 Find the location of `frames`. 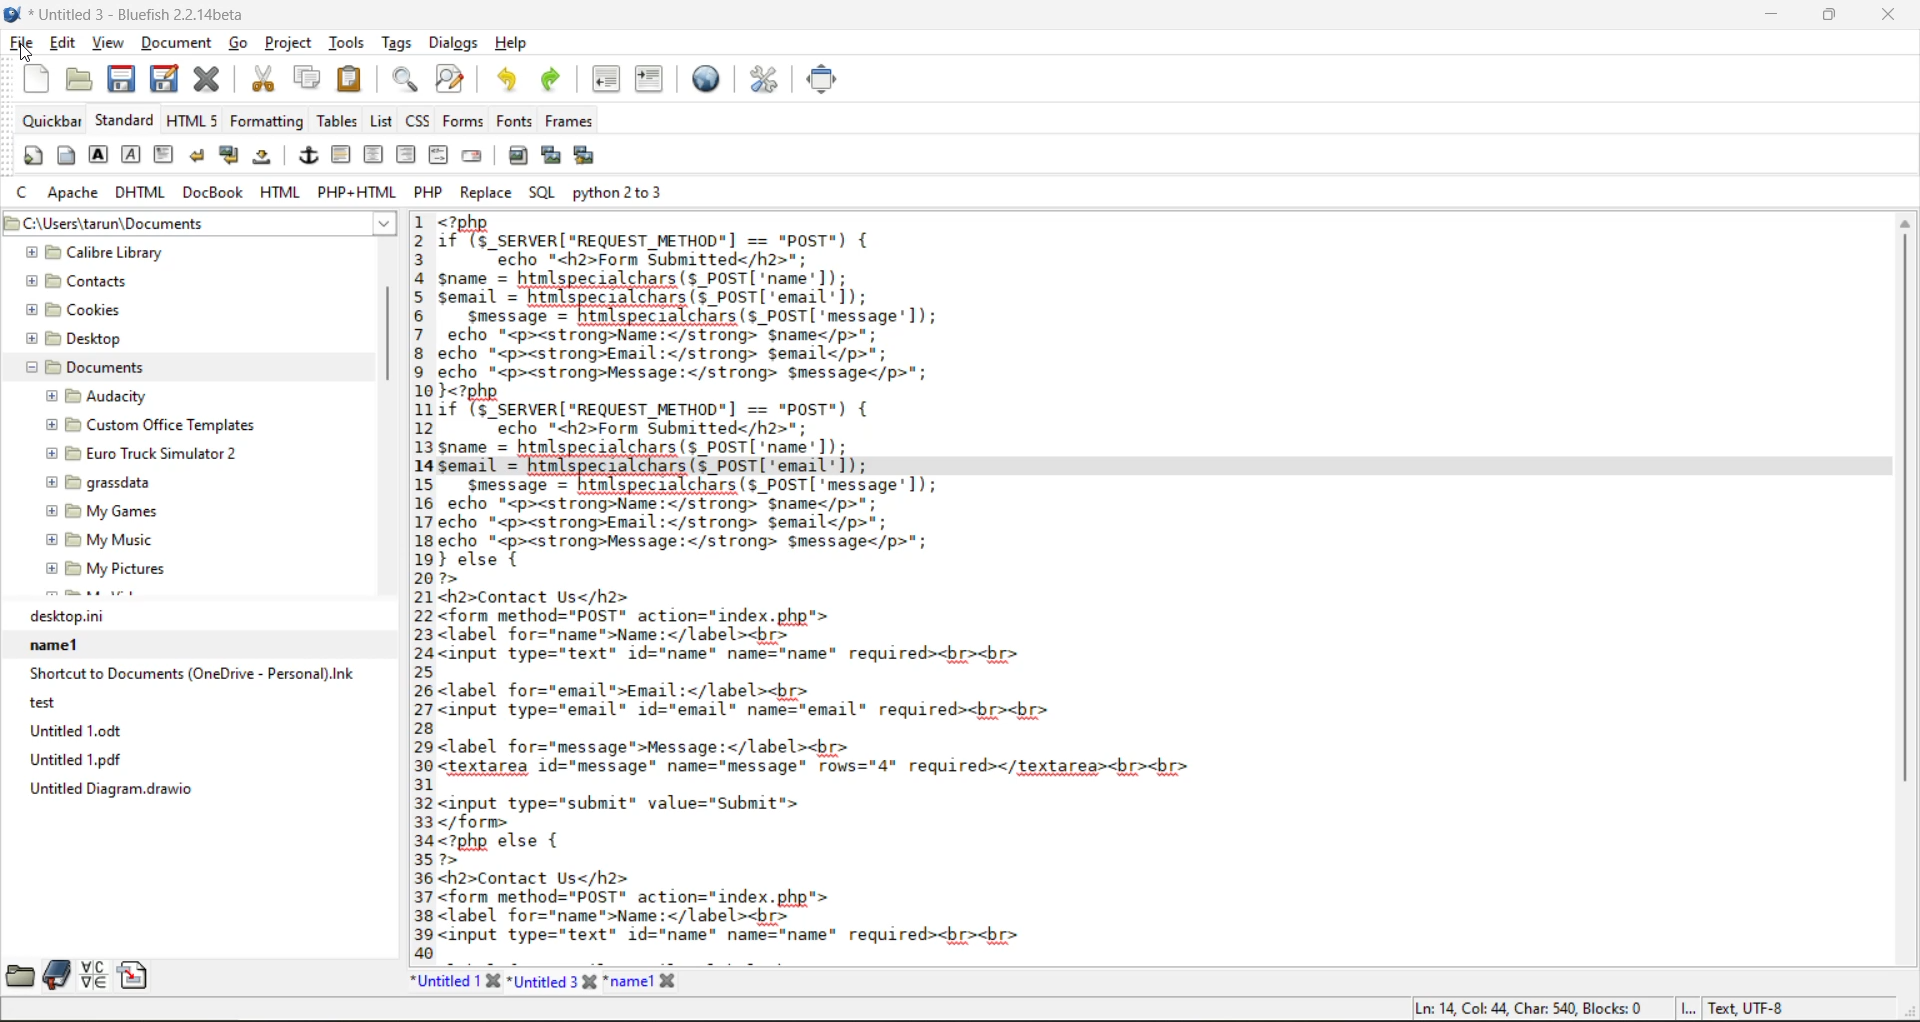

frames is located at coordinates (576, 121).